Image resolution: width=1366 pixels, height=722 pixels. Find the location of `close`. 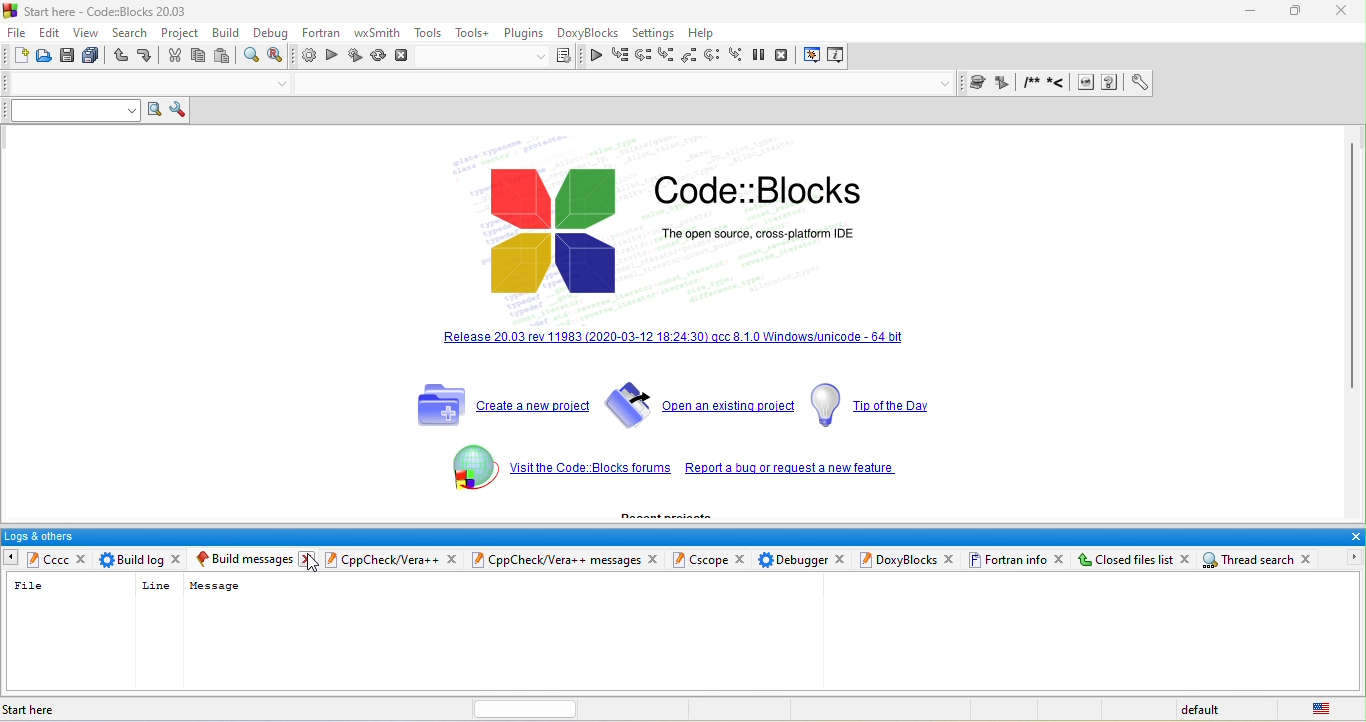

close is located at coordinates (453, 559).